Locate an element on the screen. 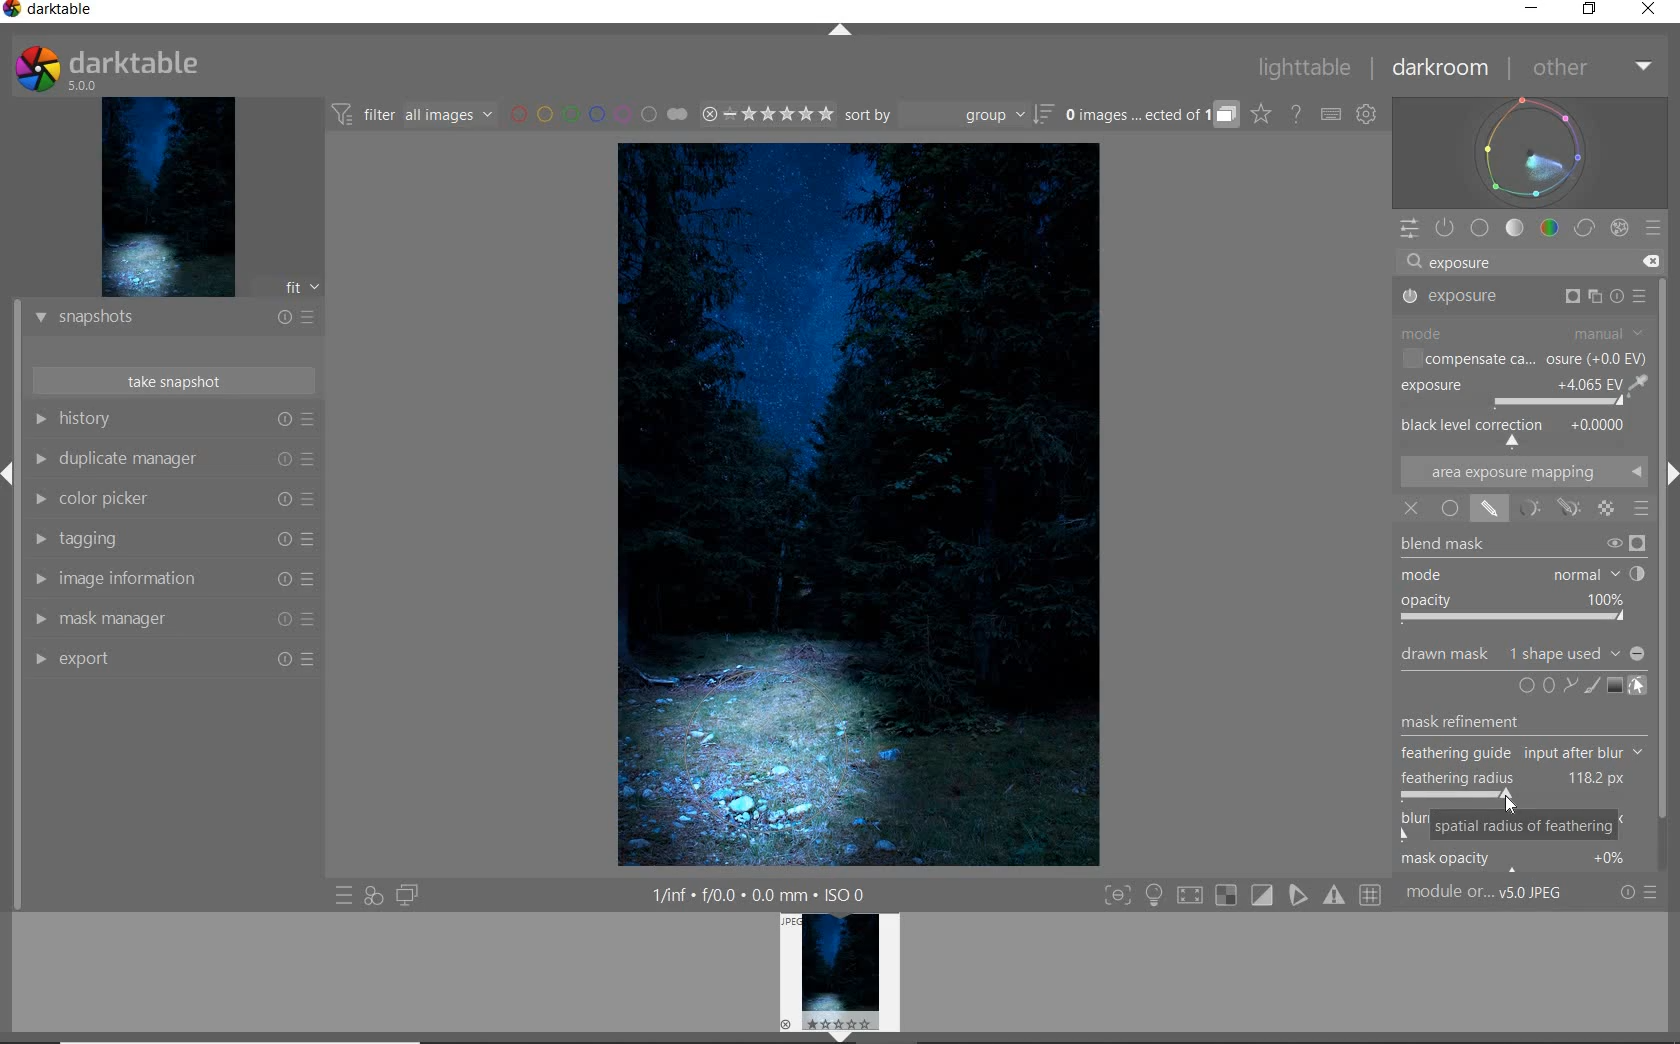  MODE is located at coordinates (1523, 336).